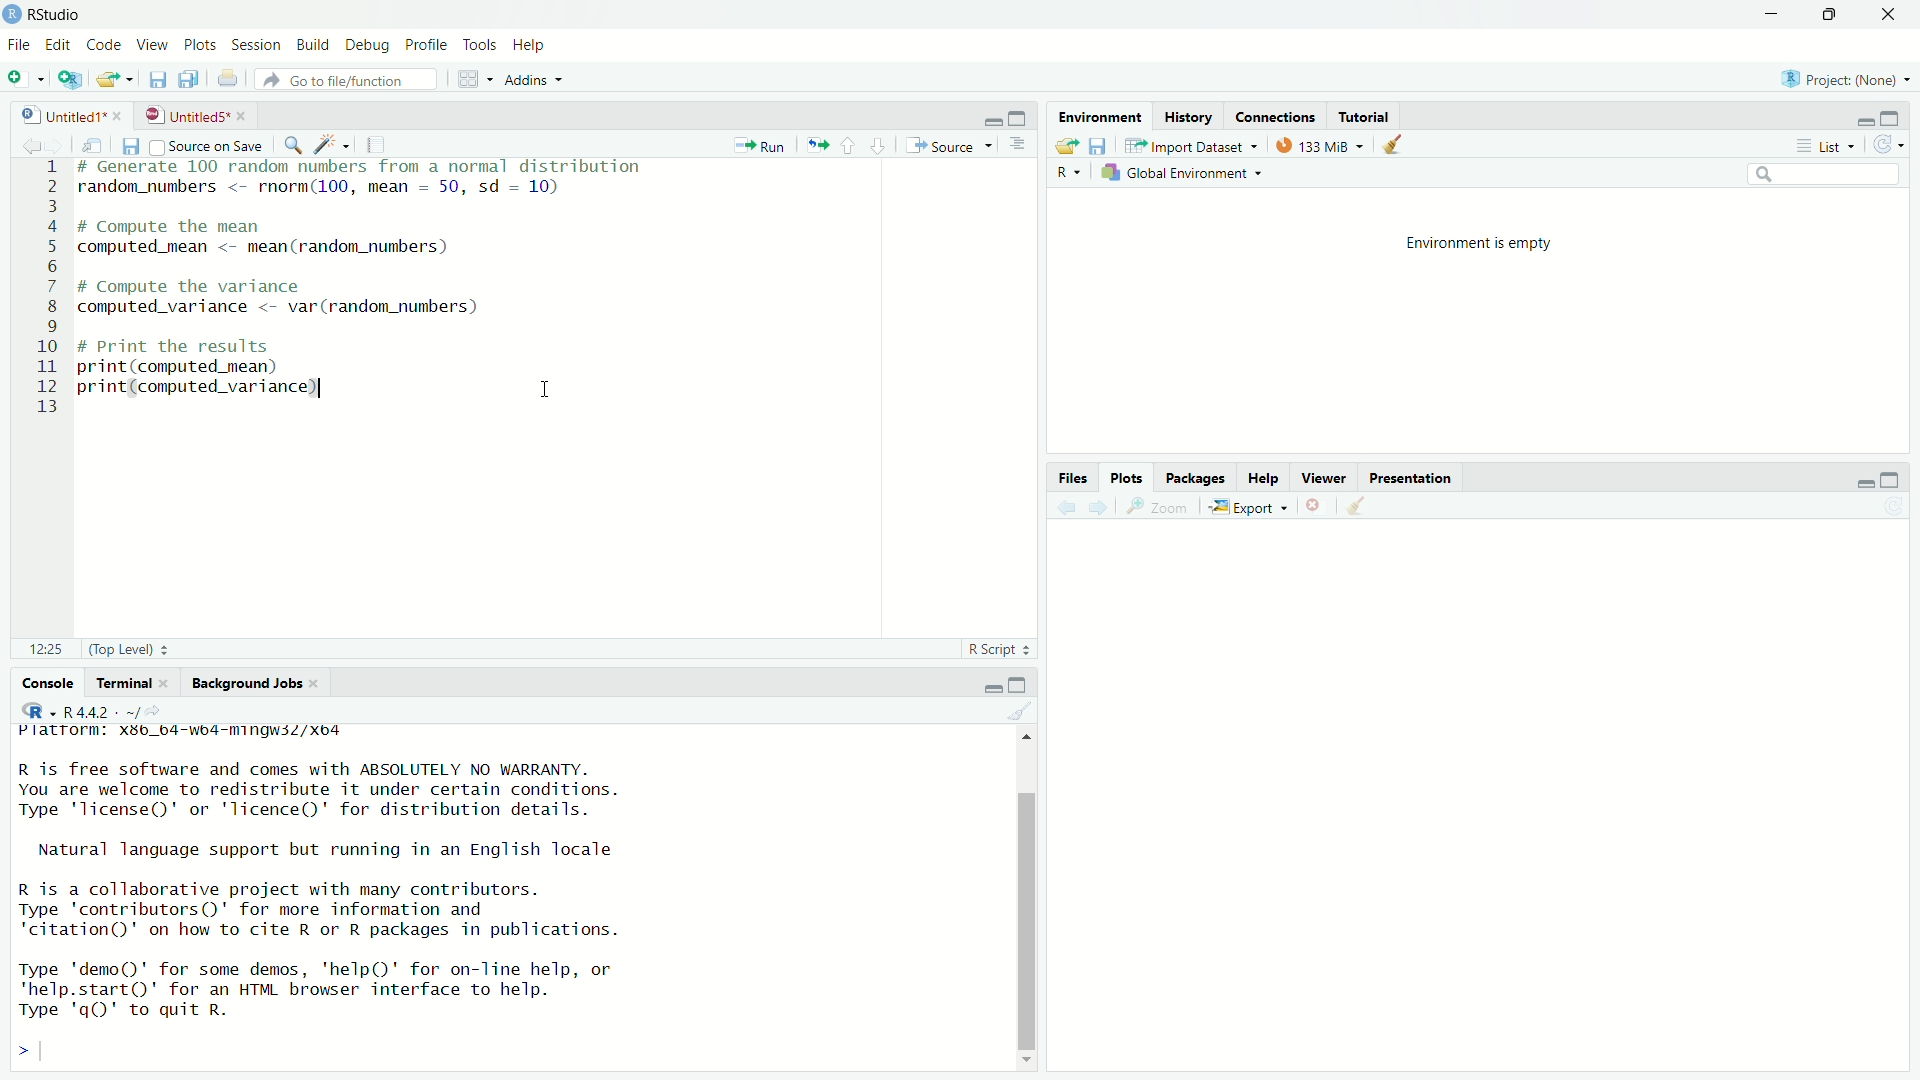 The width and height of the screenshot is (1920, 1080). I want to click on global environment, so click(1184, 175).